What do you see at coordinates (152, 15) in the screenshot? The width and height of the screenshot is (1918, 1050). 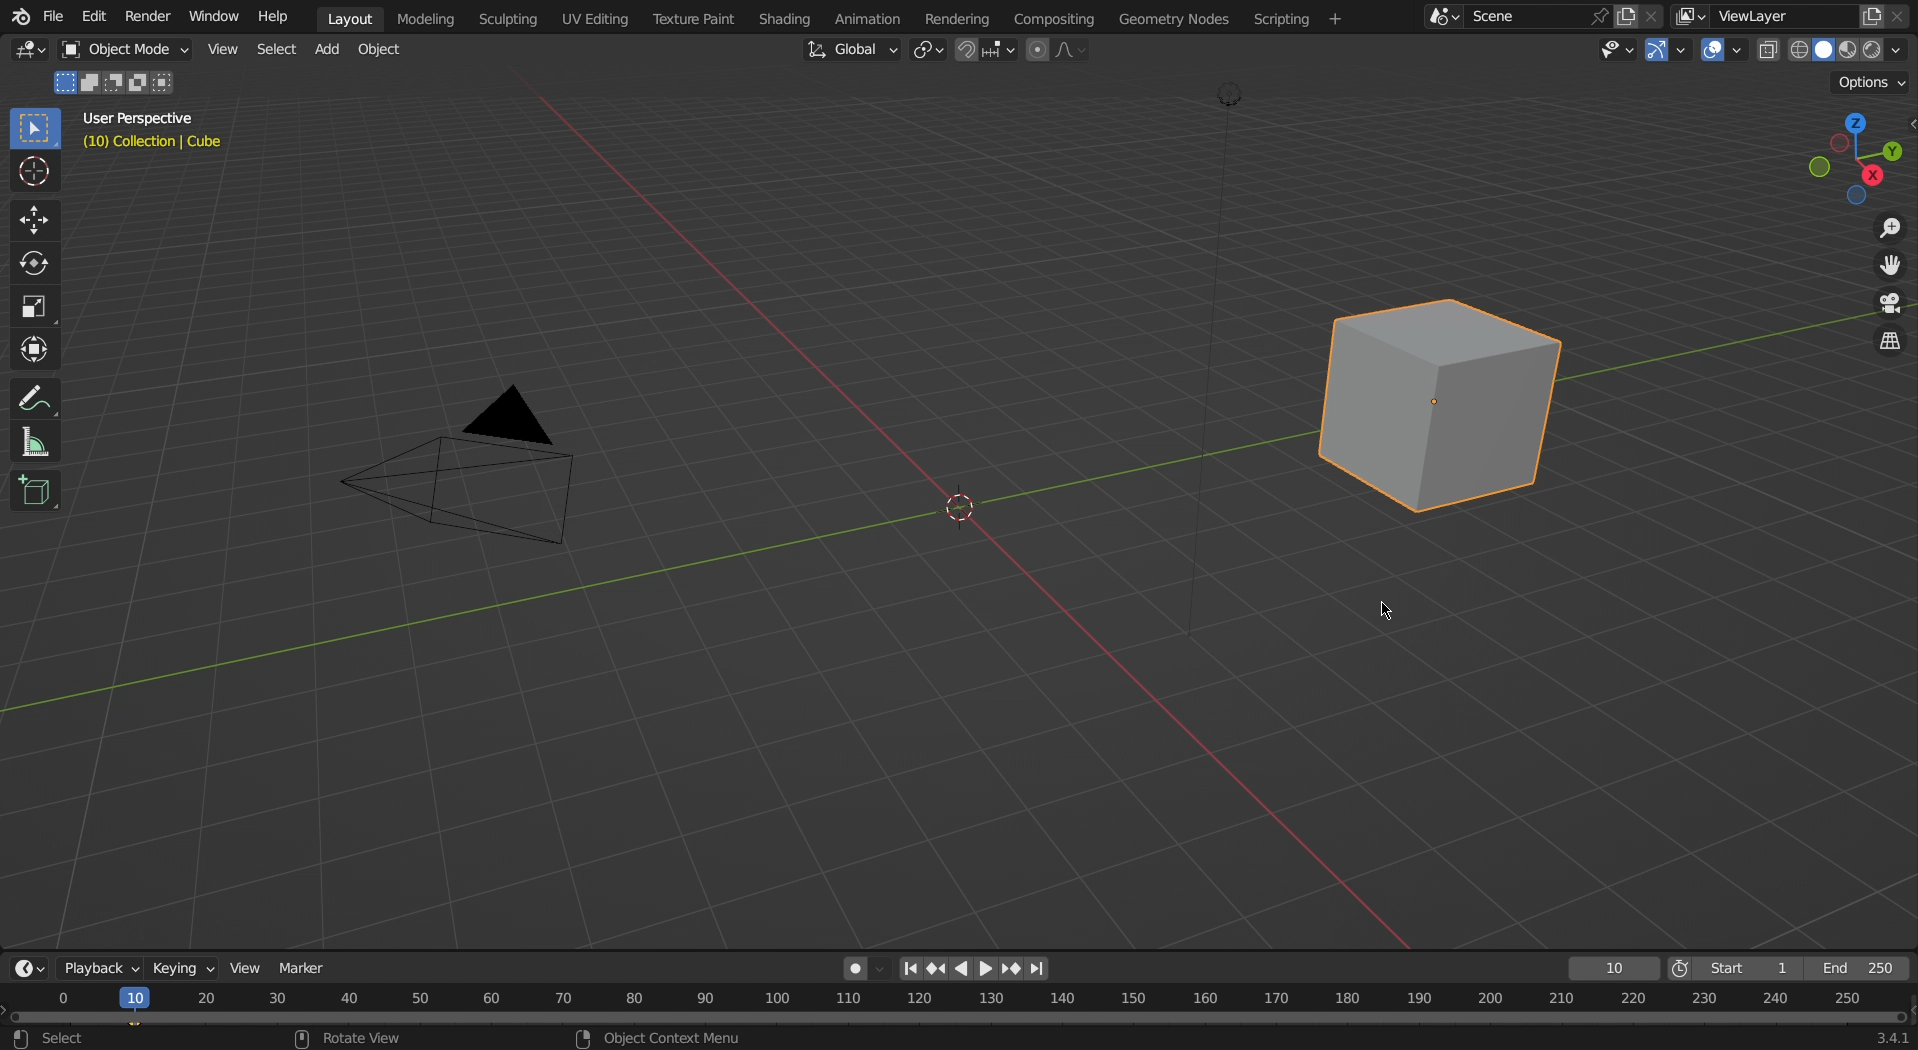 I see `Render` at bounding box center [152, 15].